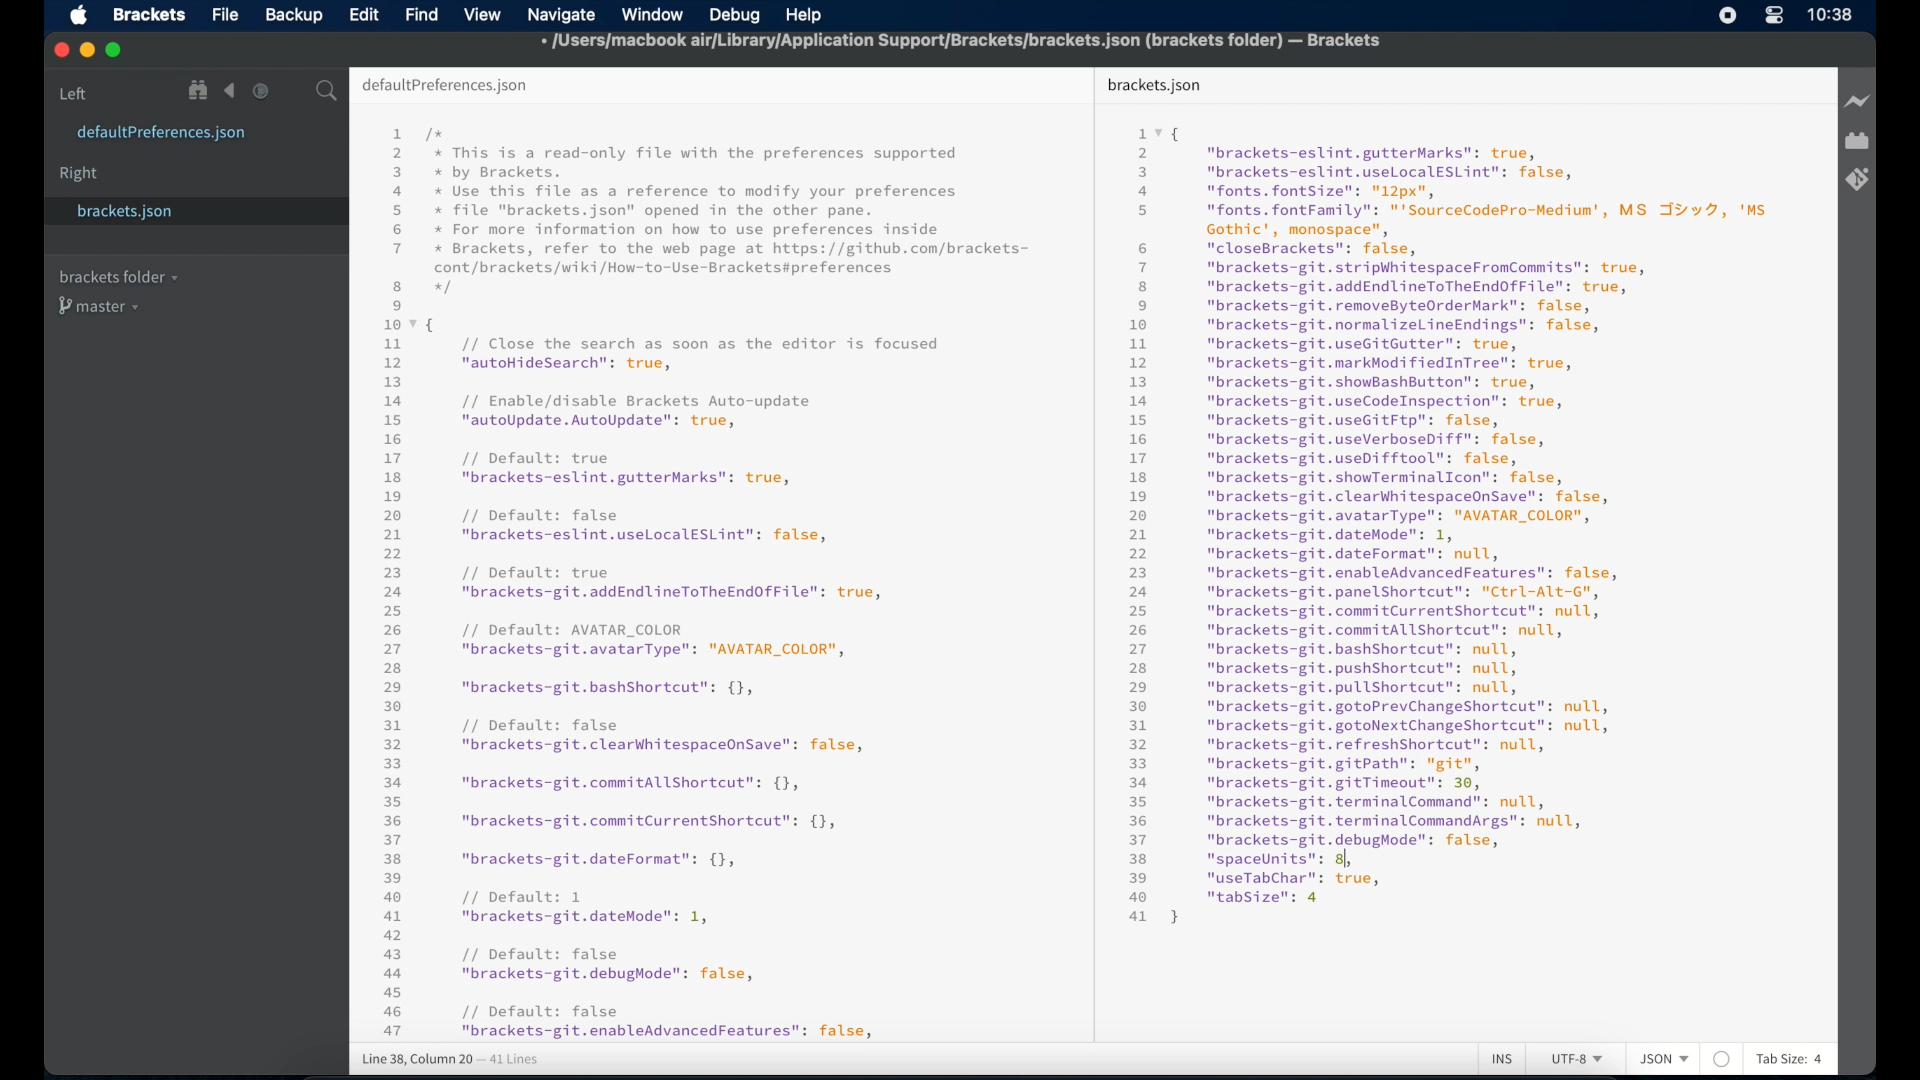  I want to click on backup, so click(294, 15).